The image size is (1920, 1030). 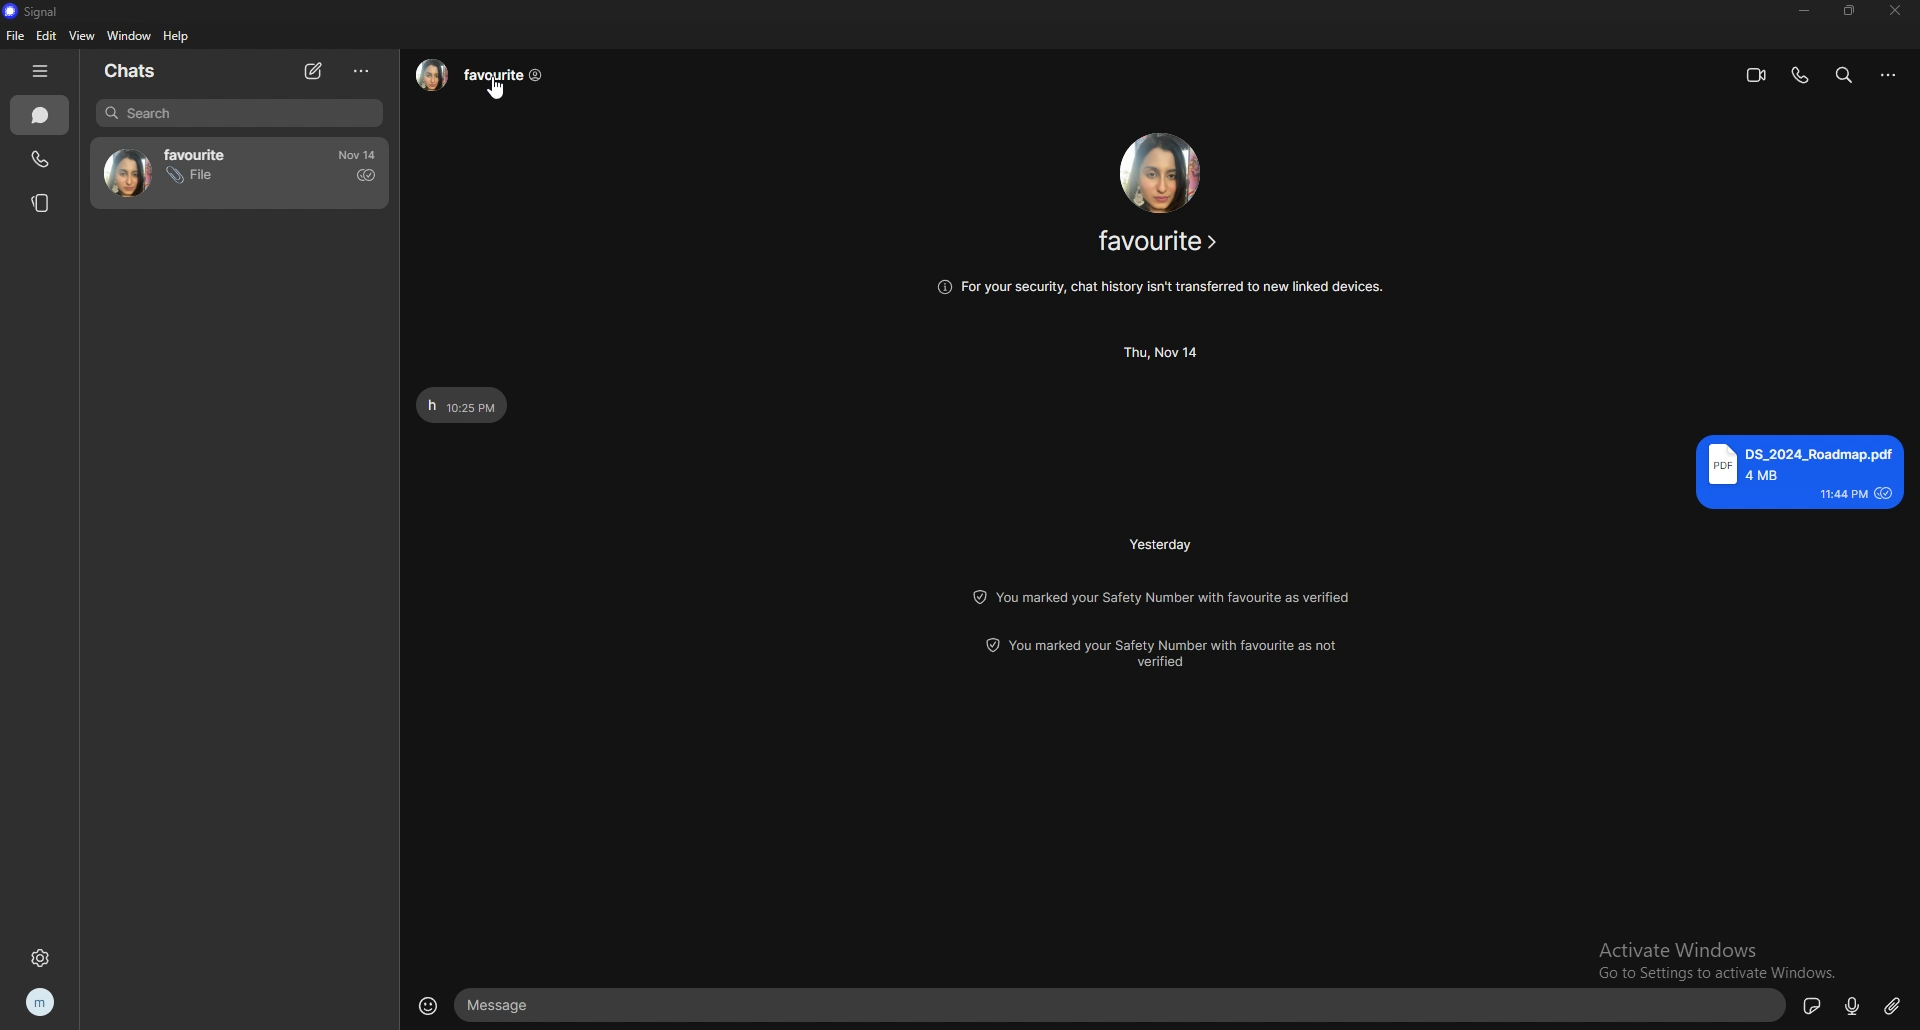 What do you see at coordinates (143, 70) in the screenshot?
I see `chats` at bounding box center [143, 70].